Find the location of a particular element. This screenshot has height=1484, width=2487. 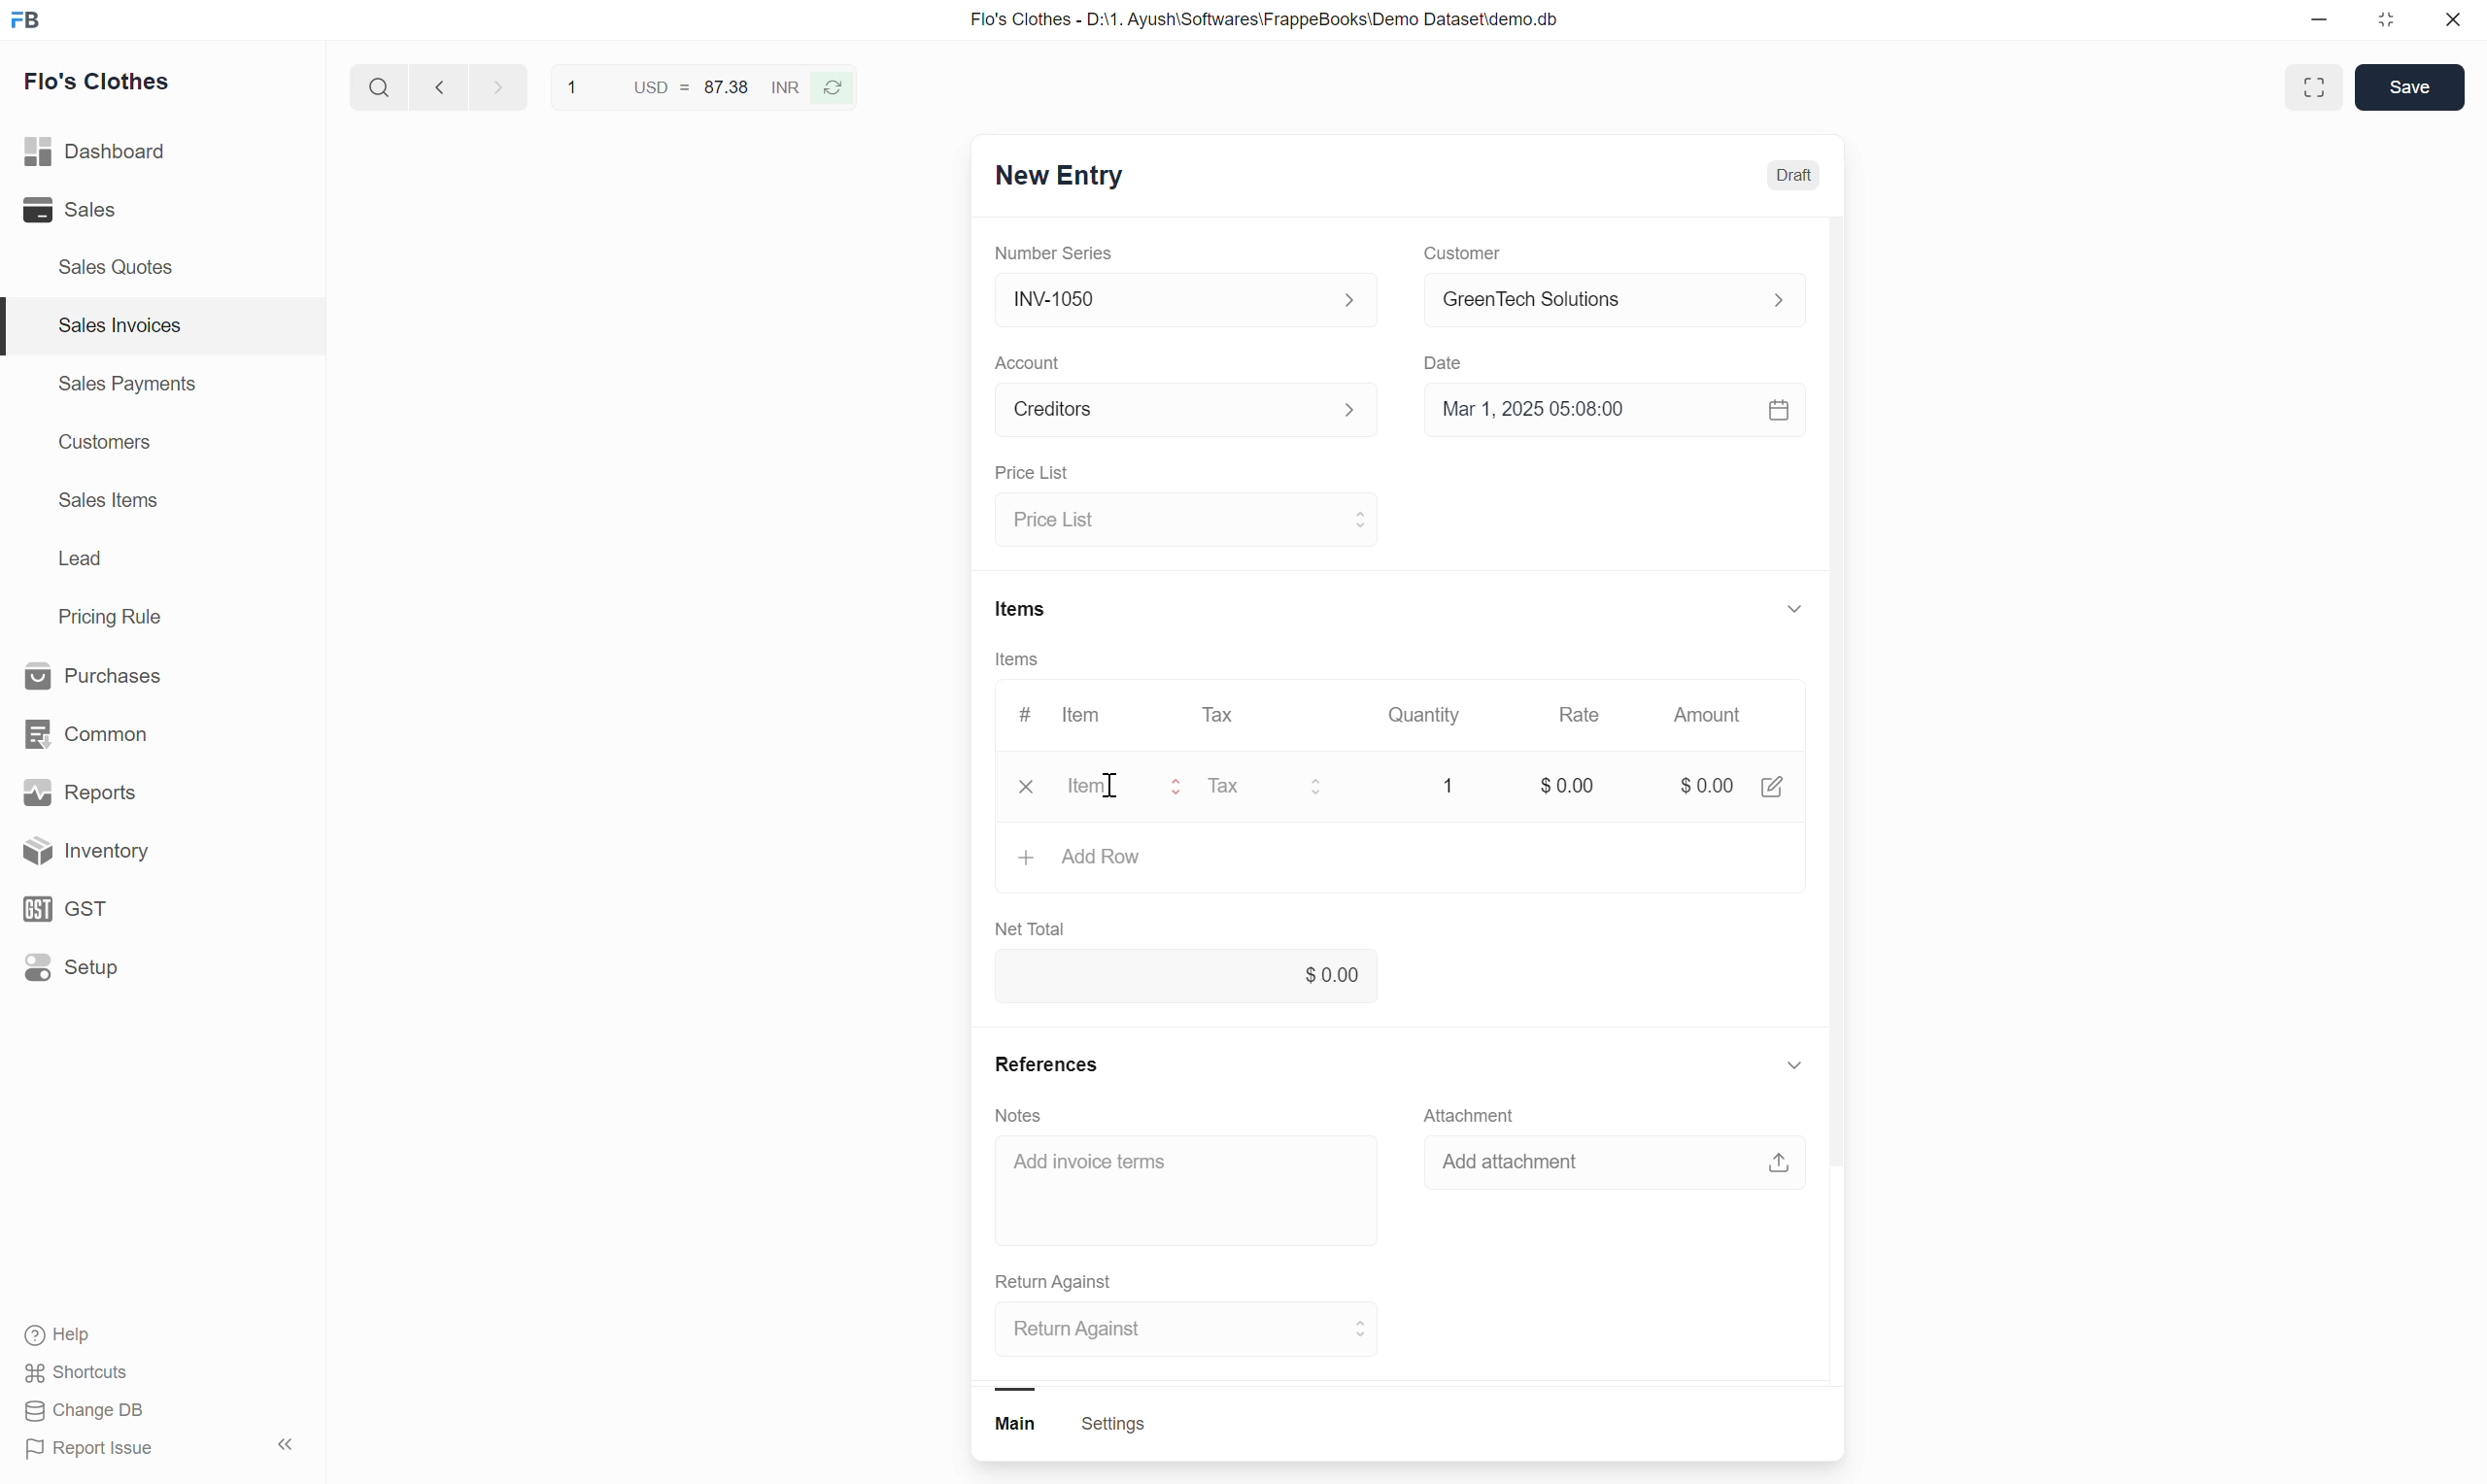

full screen is located at coordinates (2317, 86).